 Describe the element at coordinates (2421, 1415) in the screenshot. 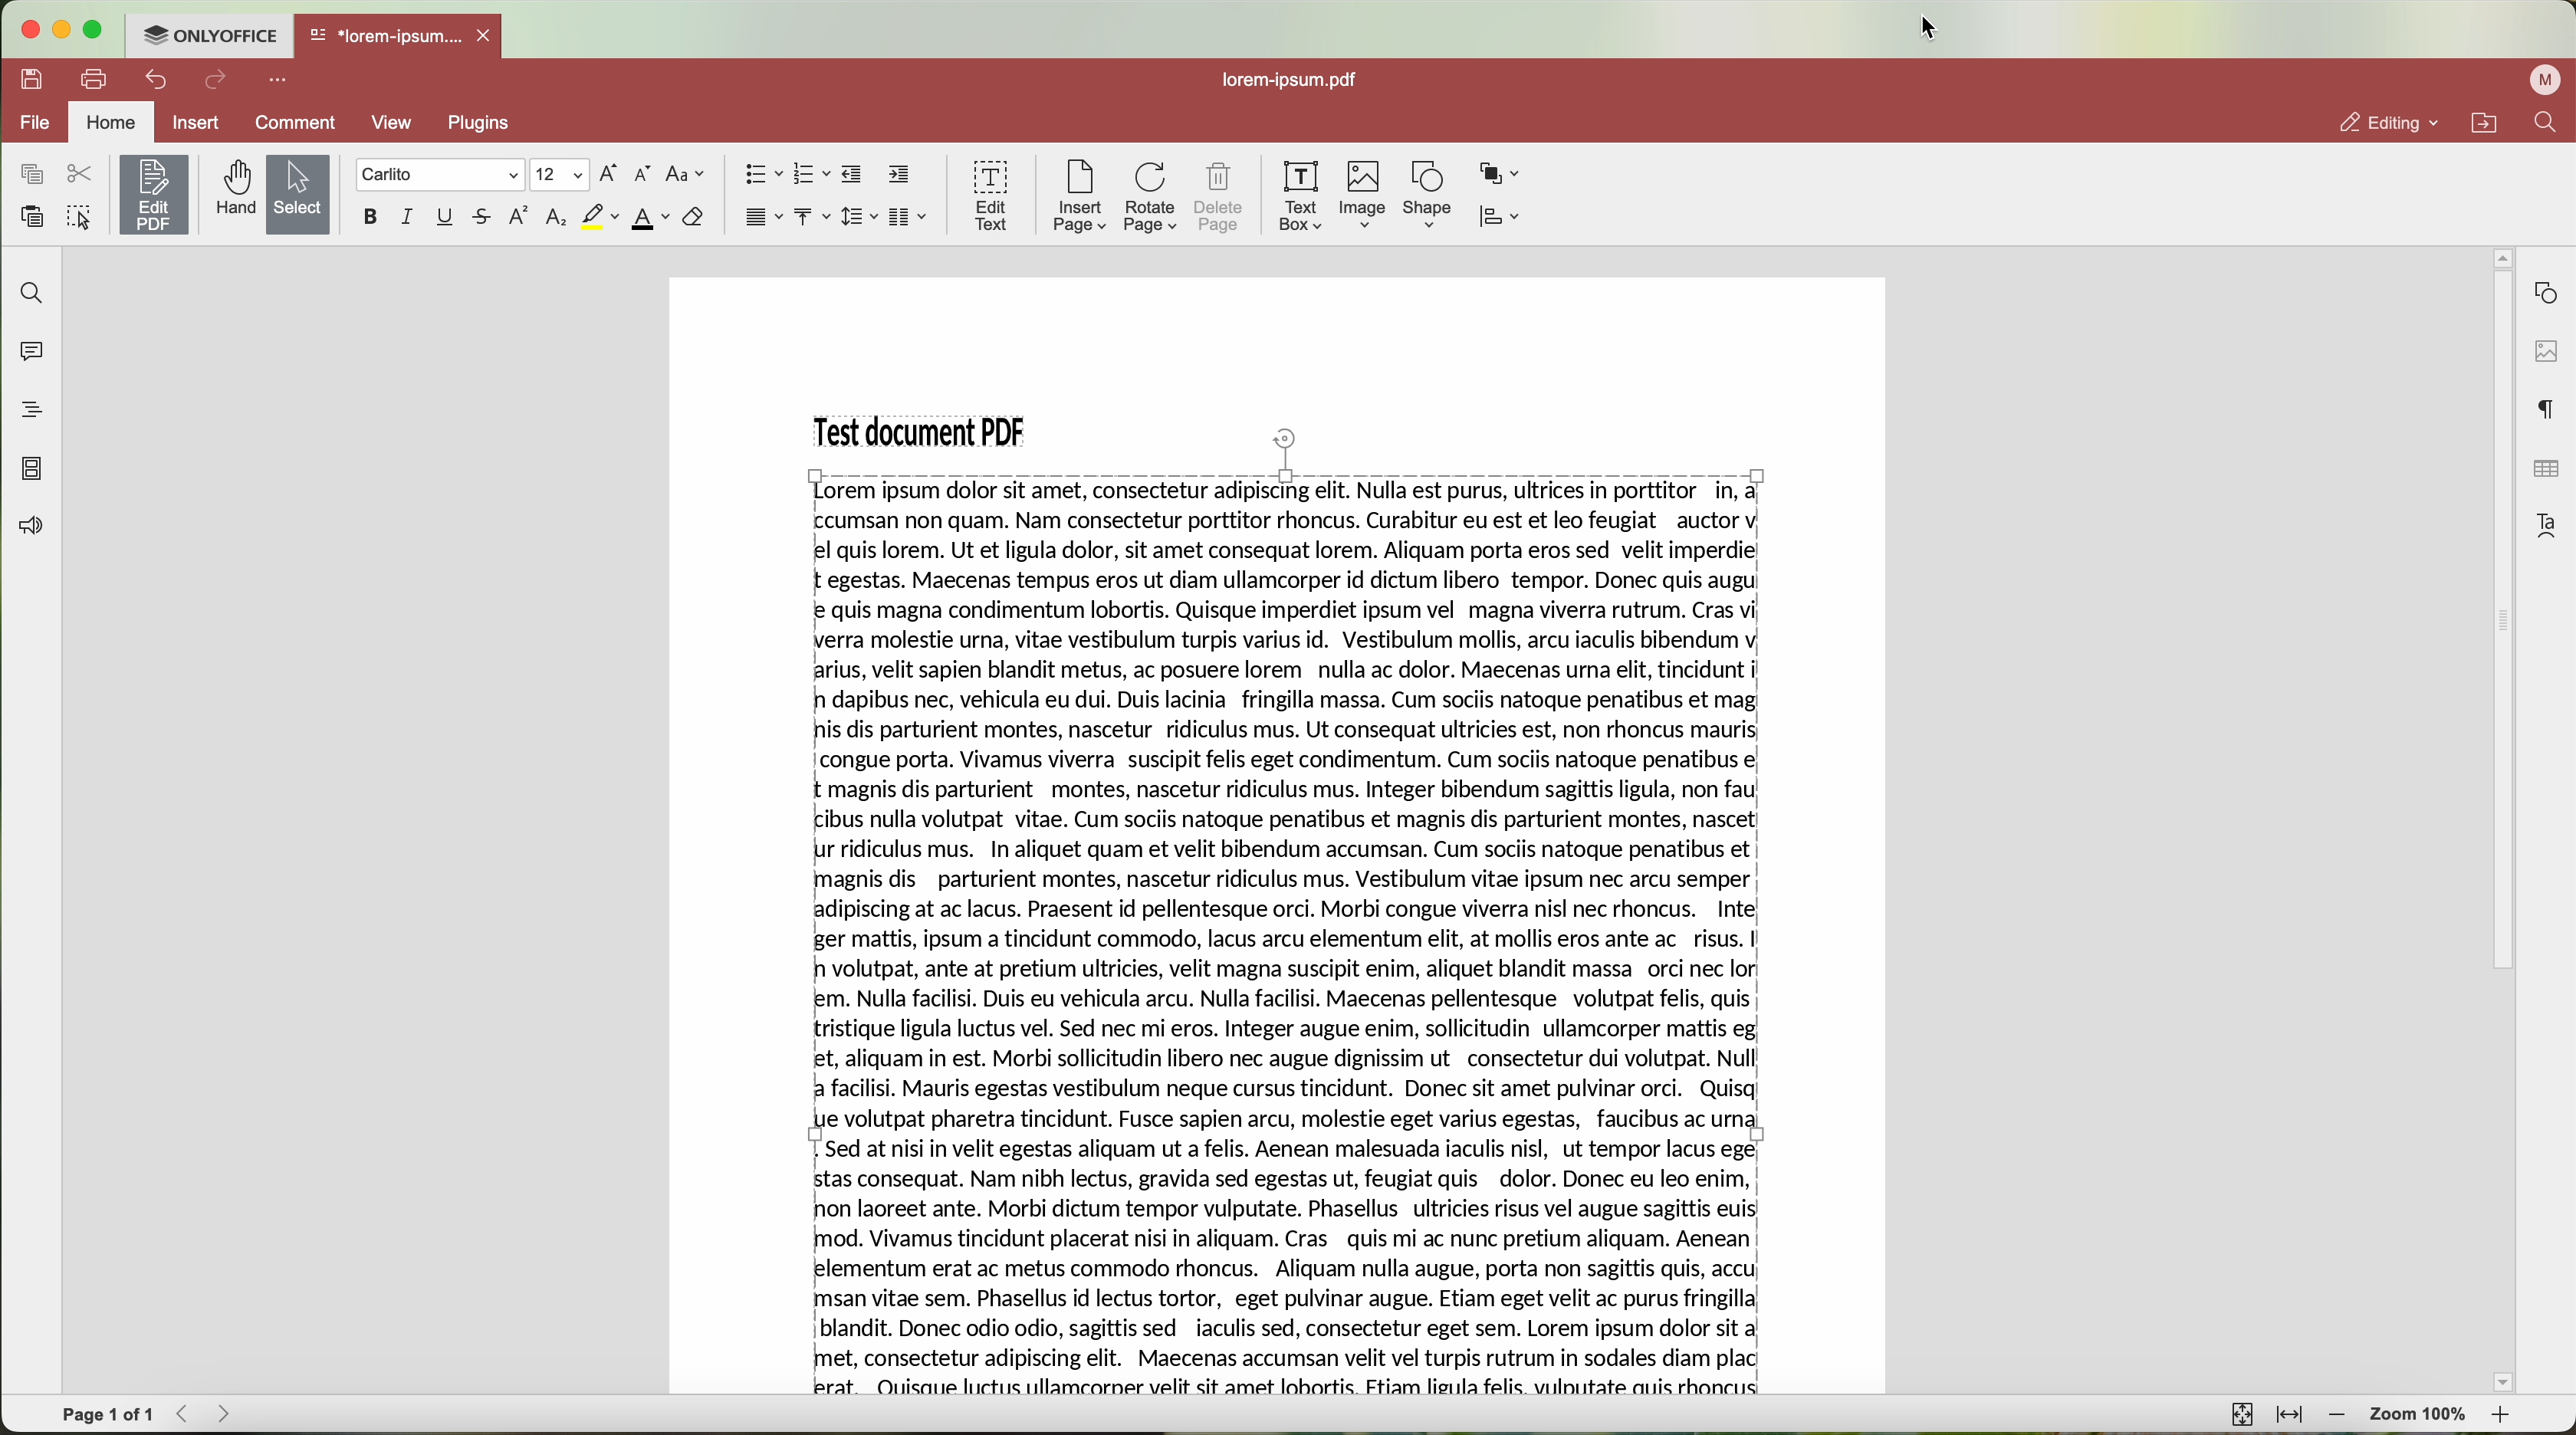

I see `zoom 100%` at that location.